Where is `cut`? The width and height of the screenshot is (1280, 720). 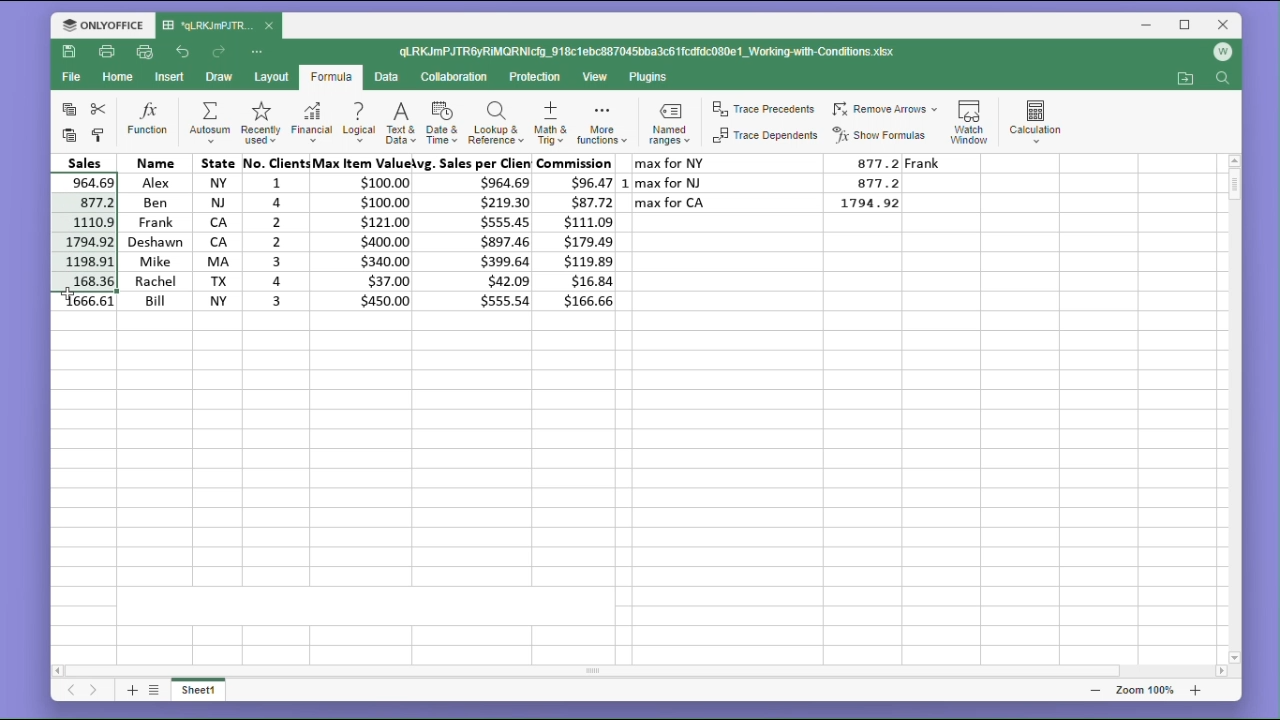 cut is located at coordinates (102, 109).